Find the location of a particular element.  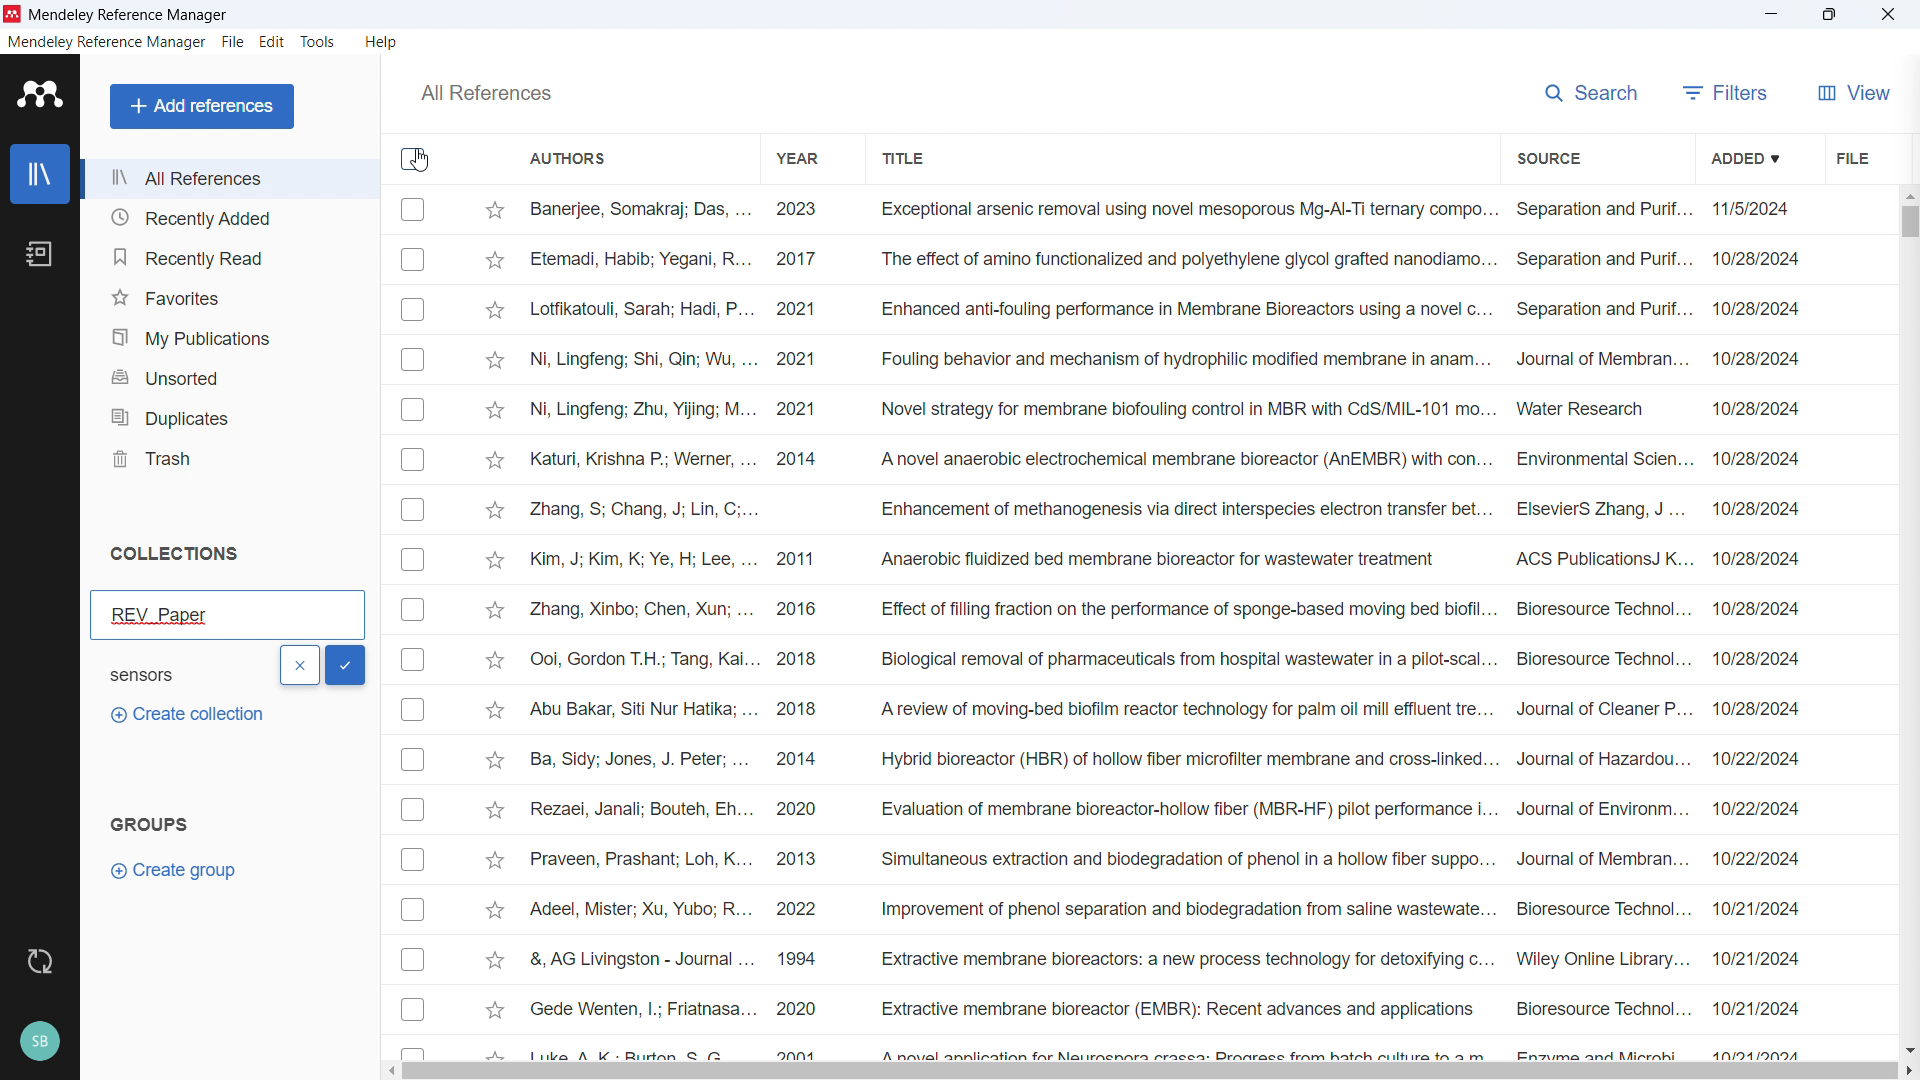

tools is located at coordinates (320, 41).